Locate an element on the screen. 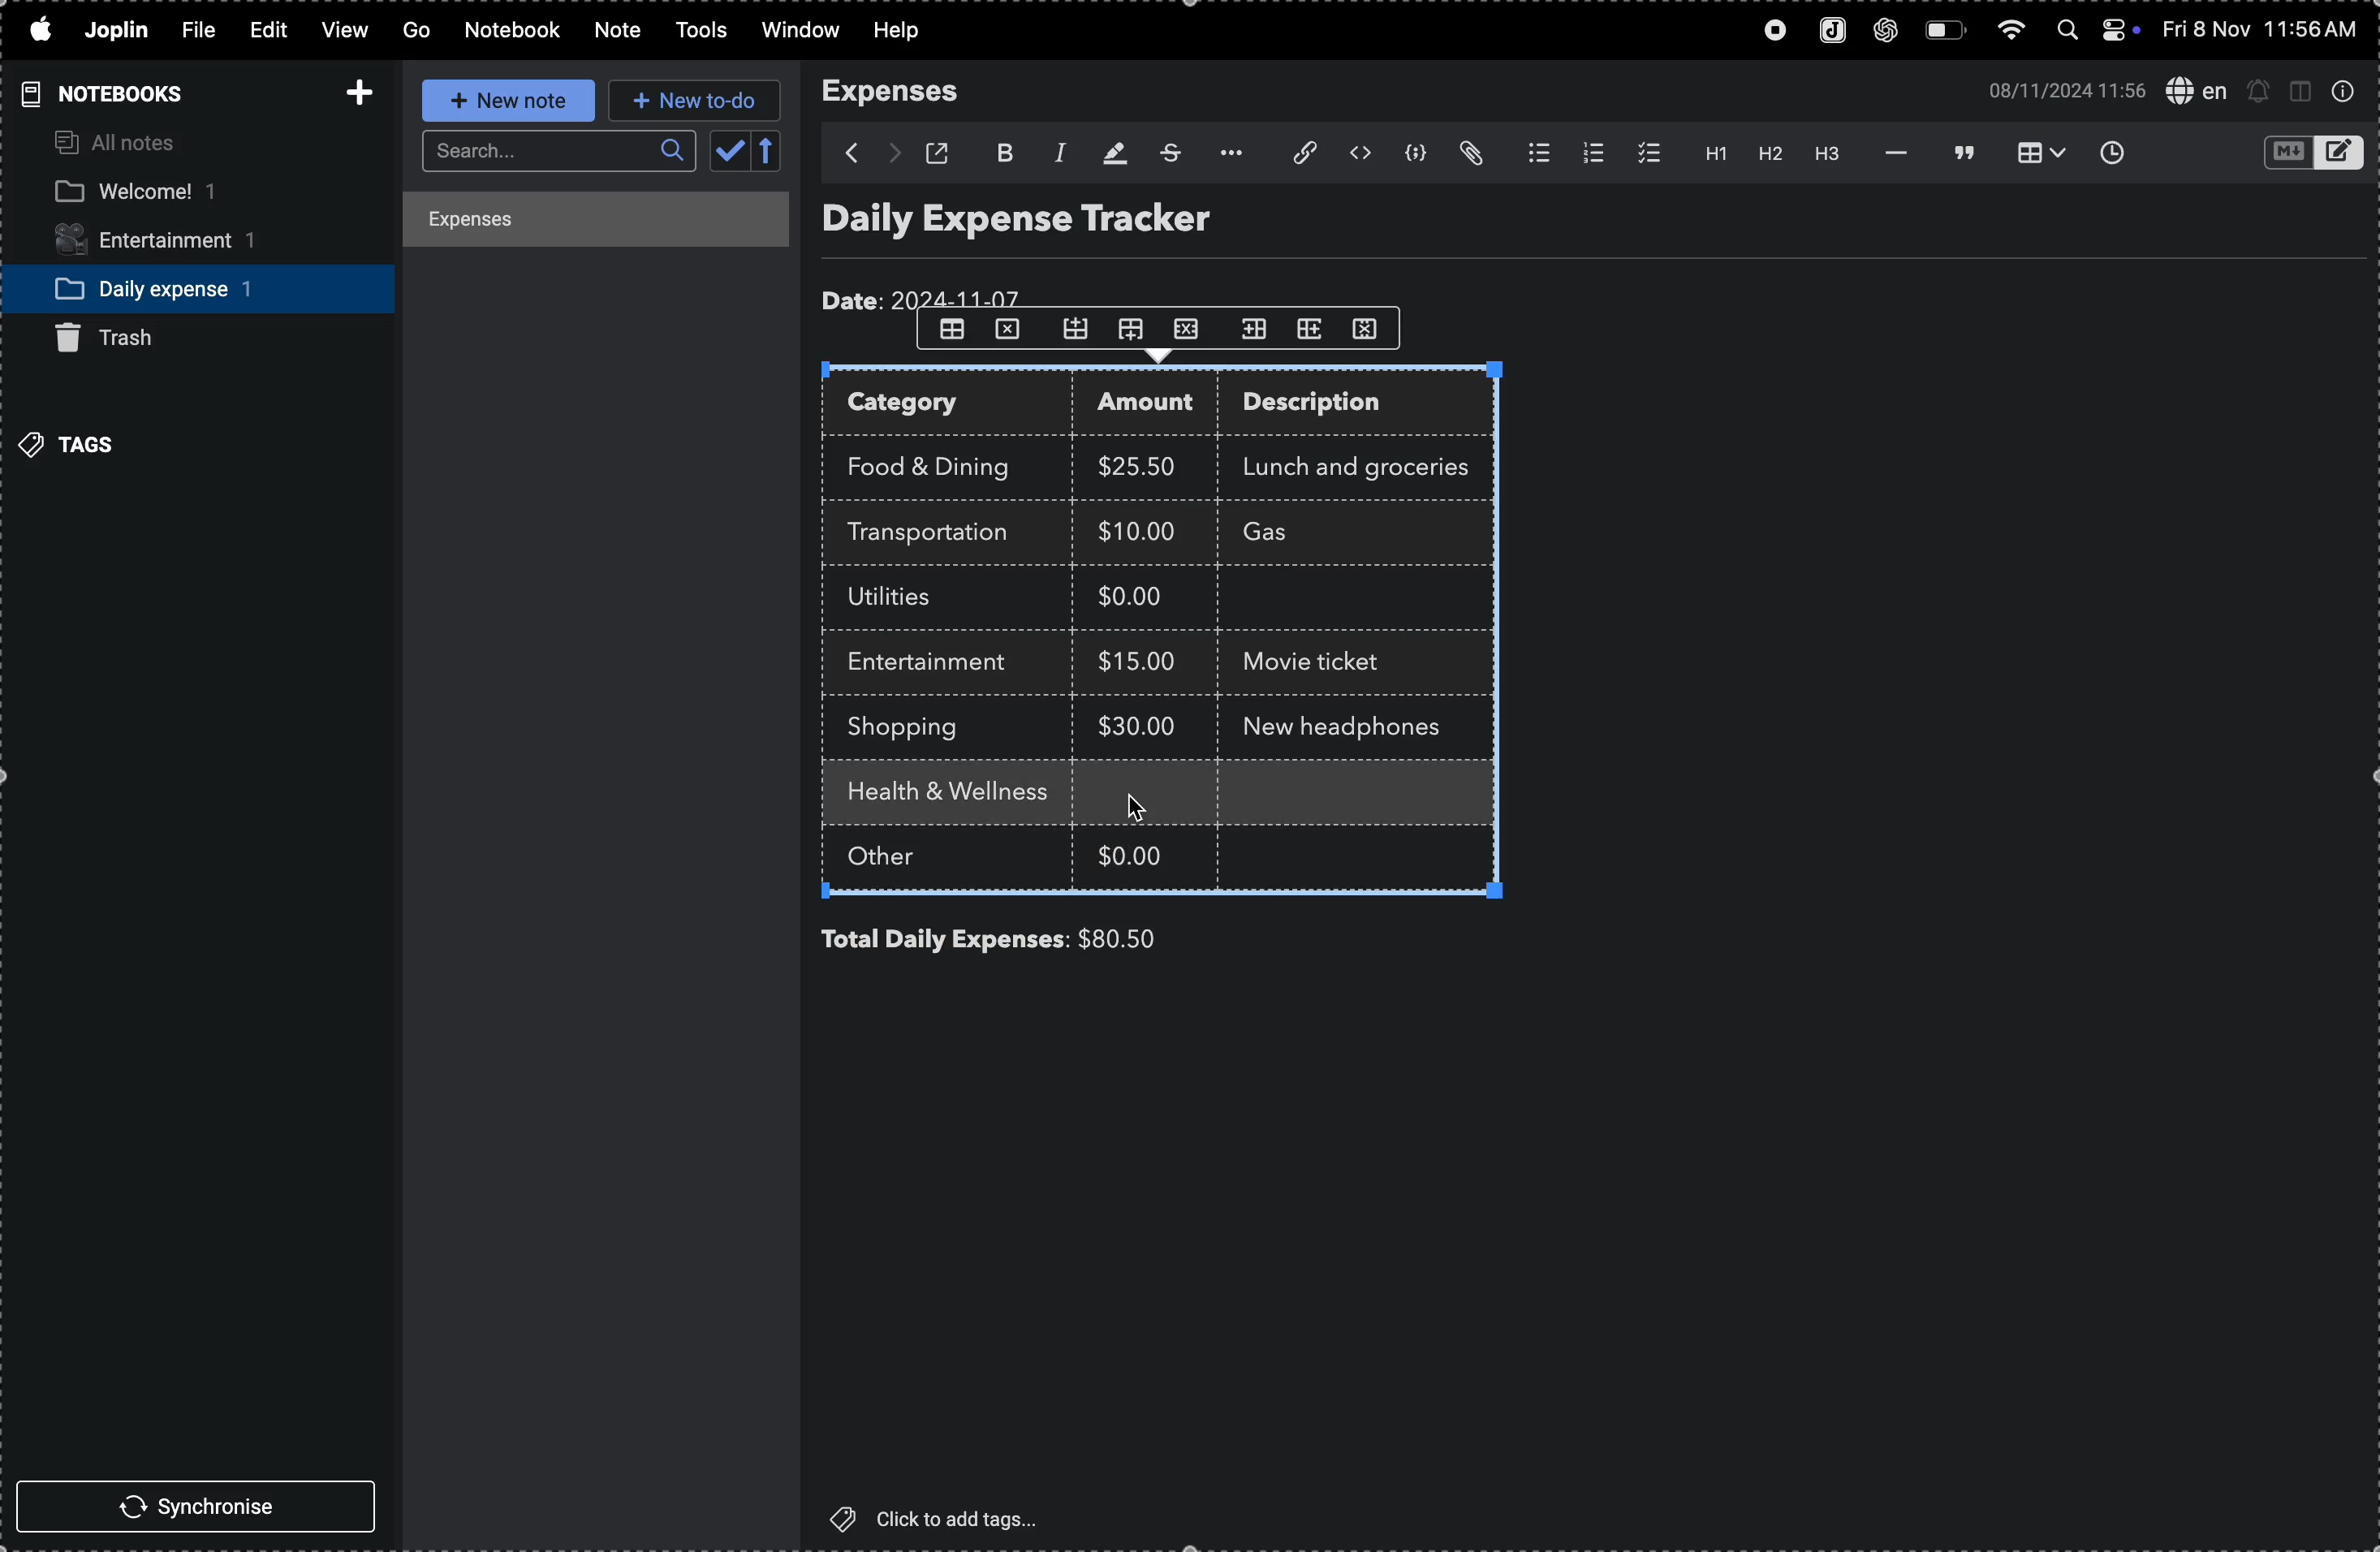 The image size is (2380, 1552). date and time is located at coordinates (2059, 89).